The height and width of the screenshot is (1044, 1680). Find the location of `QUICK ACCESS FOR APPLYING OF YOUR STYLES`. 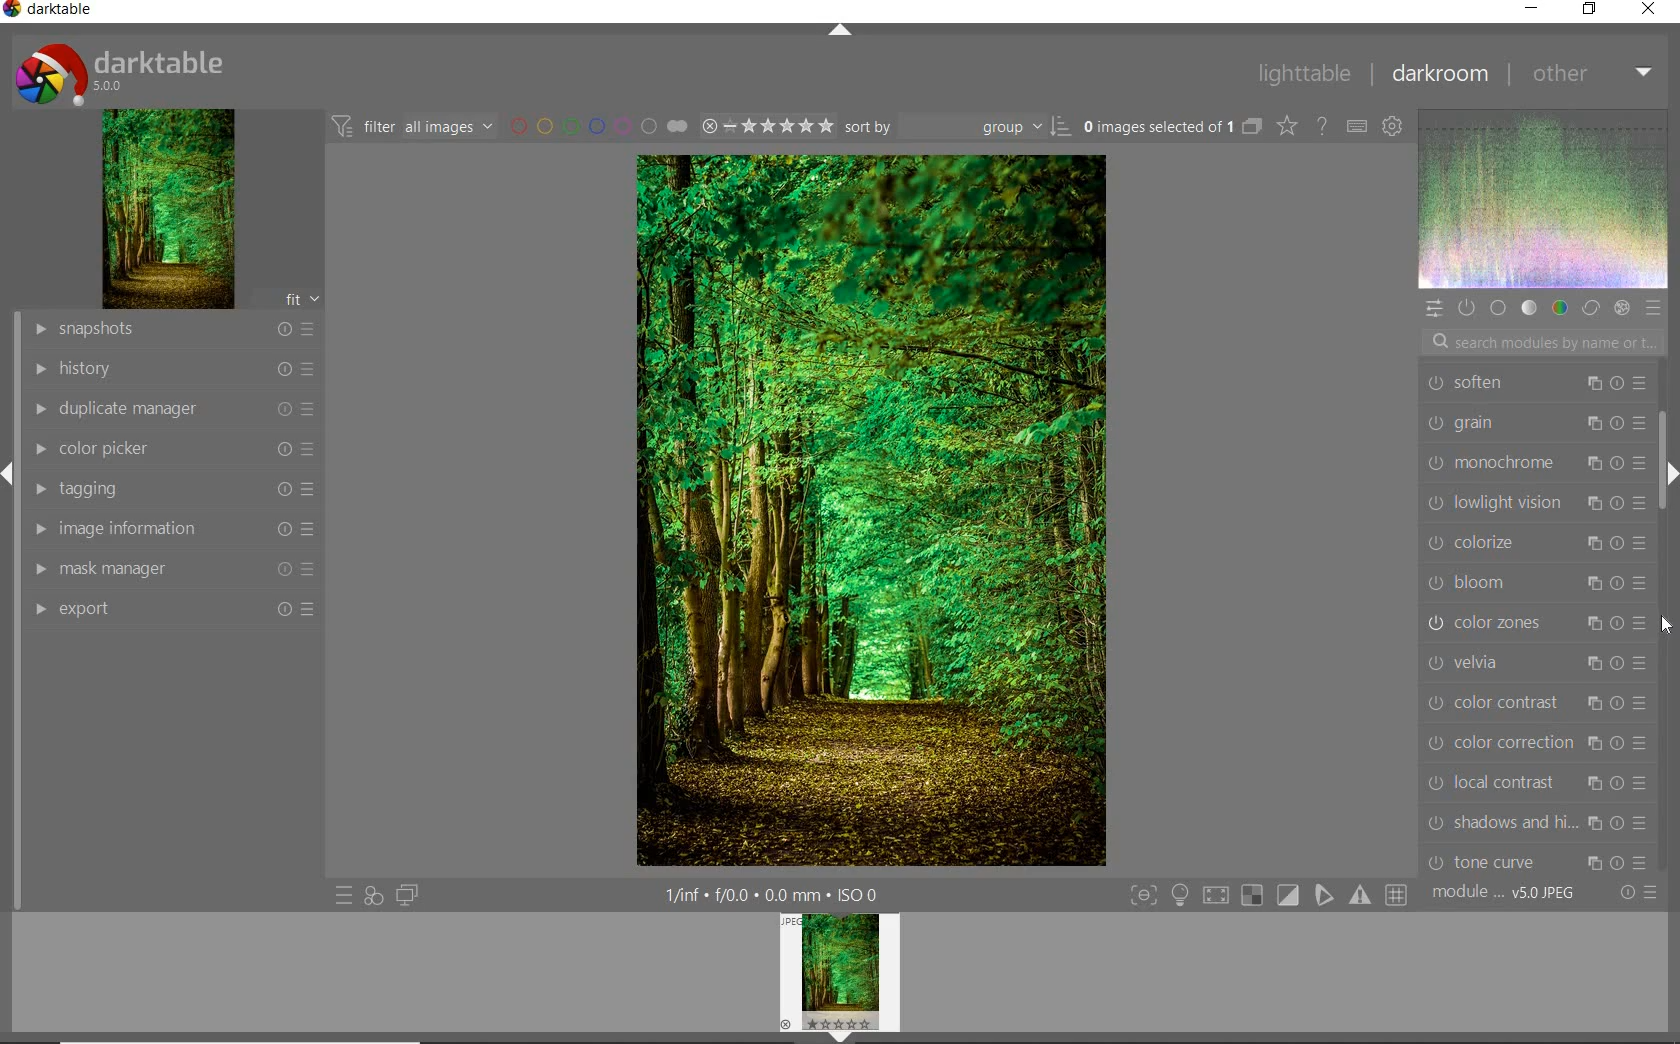

QUICK ACCESS FOR APPLYING OF YOUR STYLES is located at coordinates (372, 896).